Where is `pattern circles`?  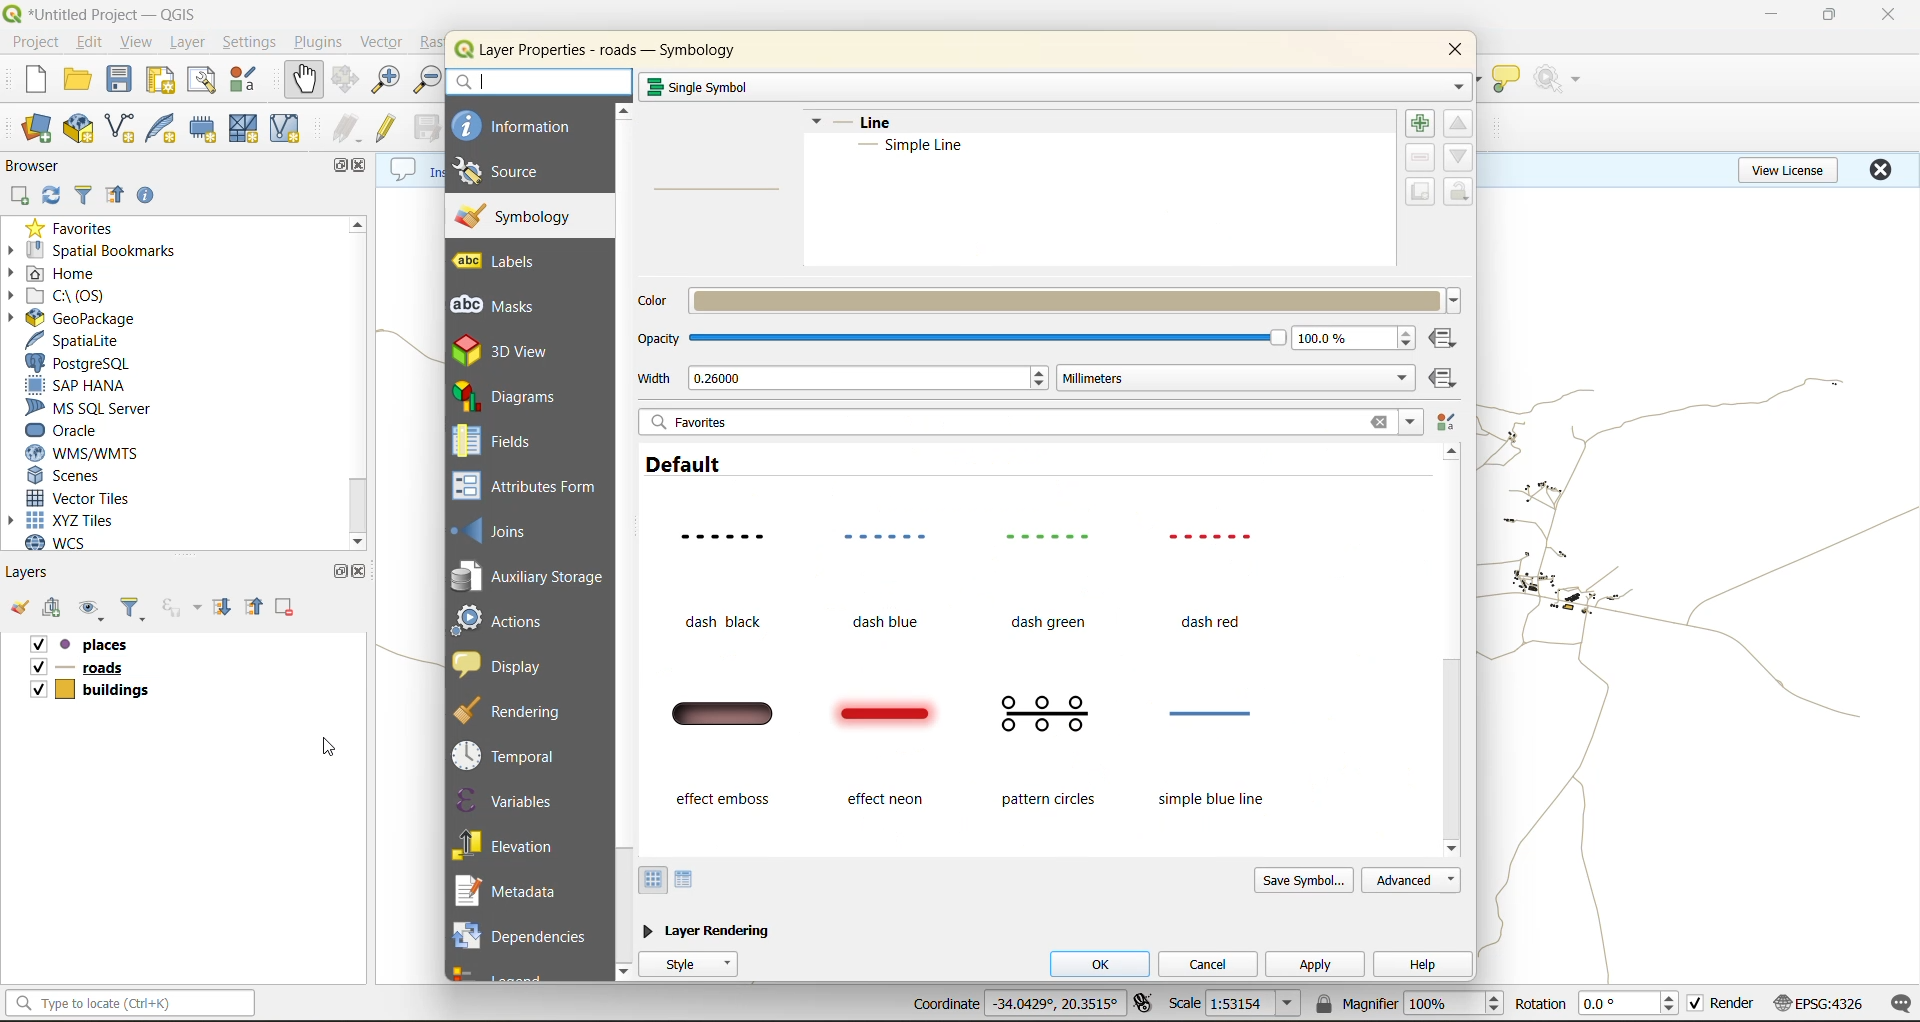
pattern circles is located at coordinates (1051, 752).